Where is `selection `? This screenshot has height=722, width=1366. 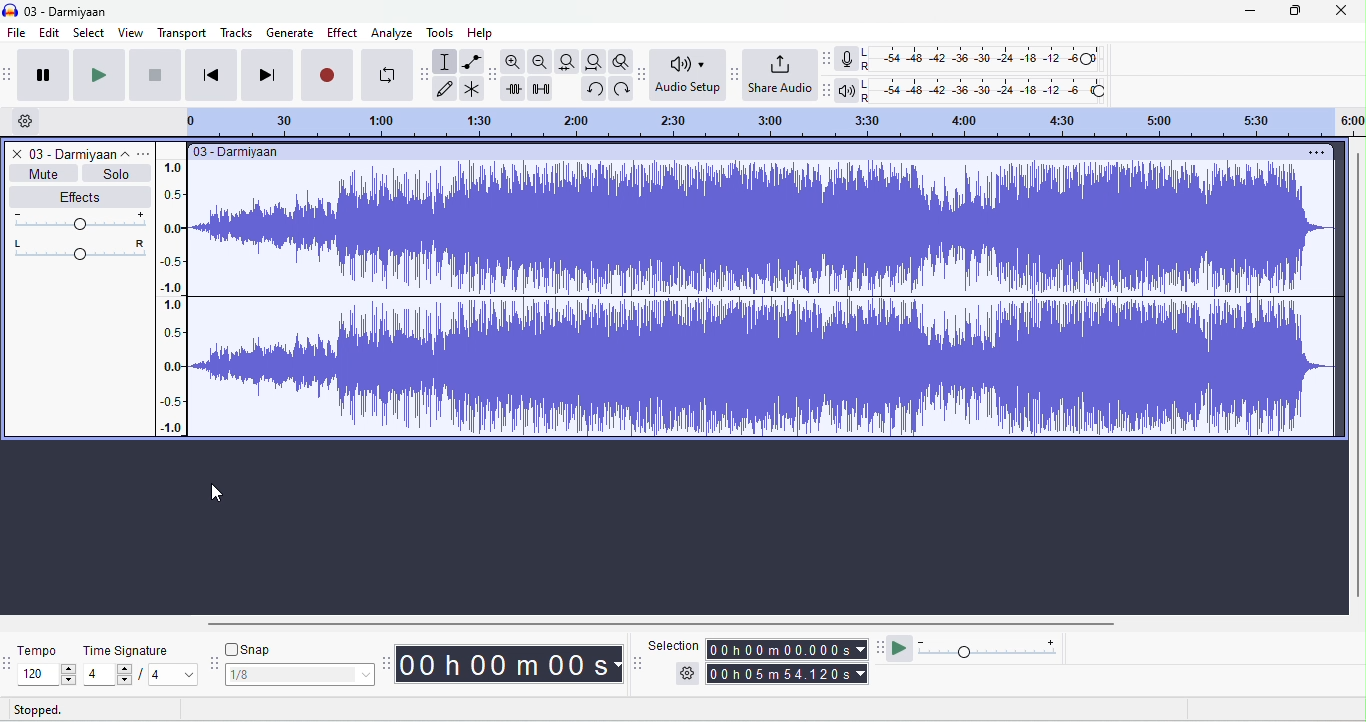 selection  is located at coordinates (671, 643).